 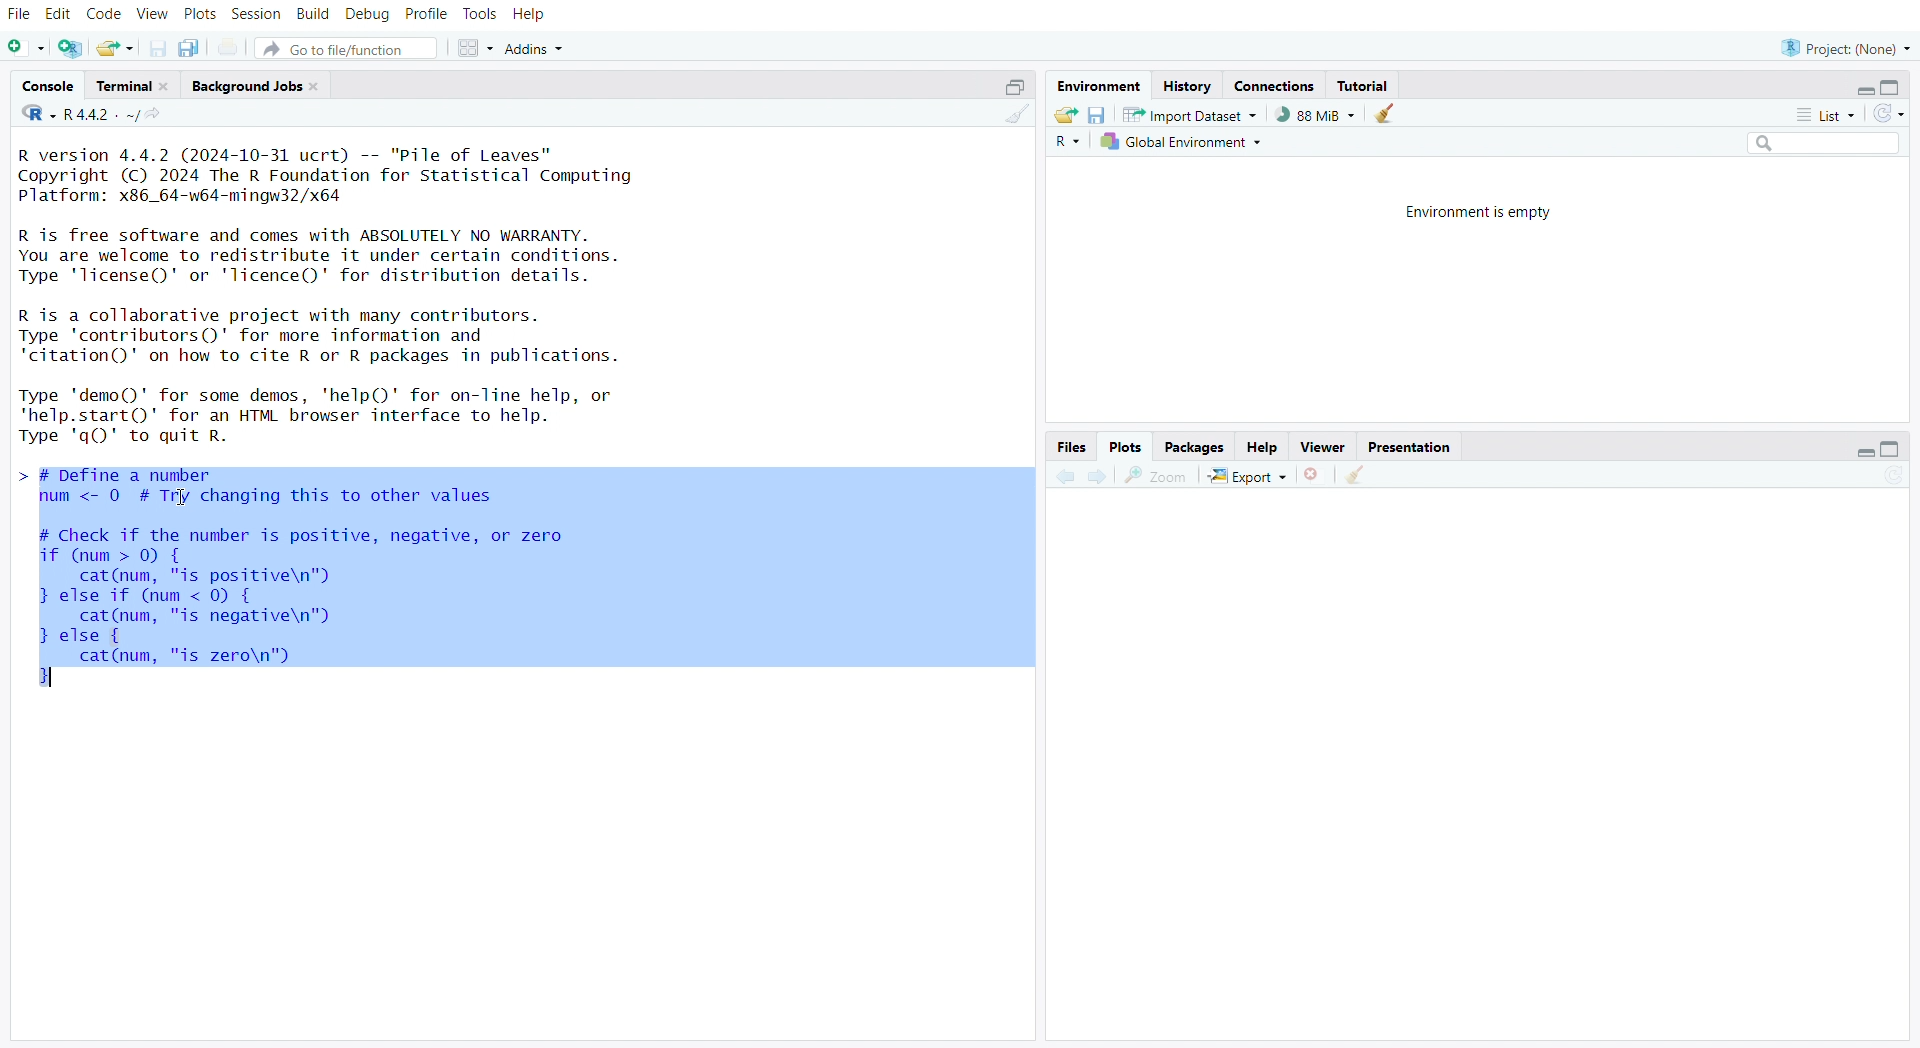 What do you see at coordinates (1364, 85) in the screenshot?
I see `tutorial` at bounding box center [1364, 85].